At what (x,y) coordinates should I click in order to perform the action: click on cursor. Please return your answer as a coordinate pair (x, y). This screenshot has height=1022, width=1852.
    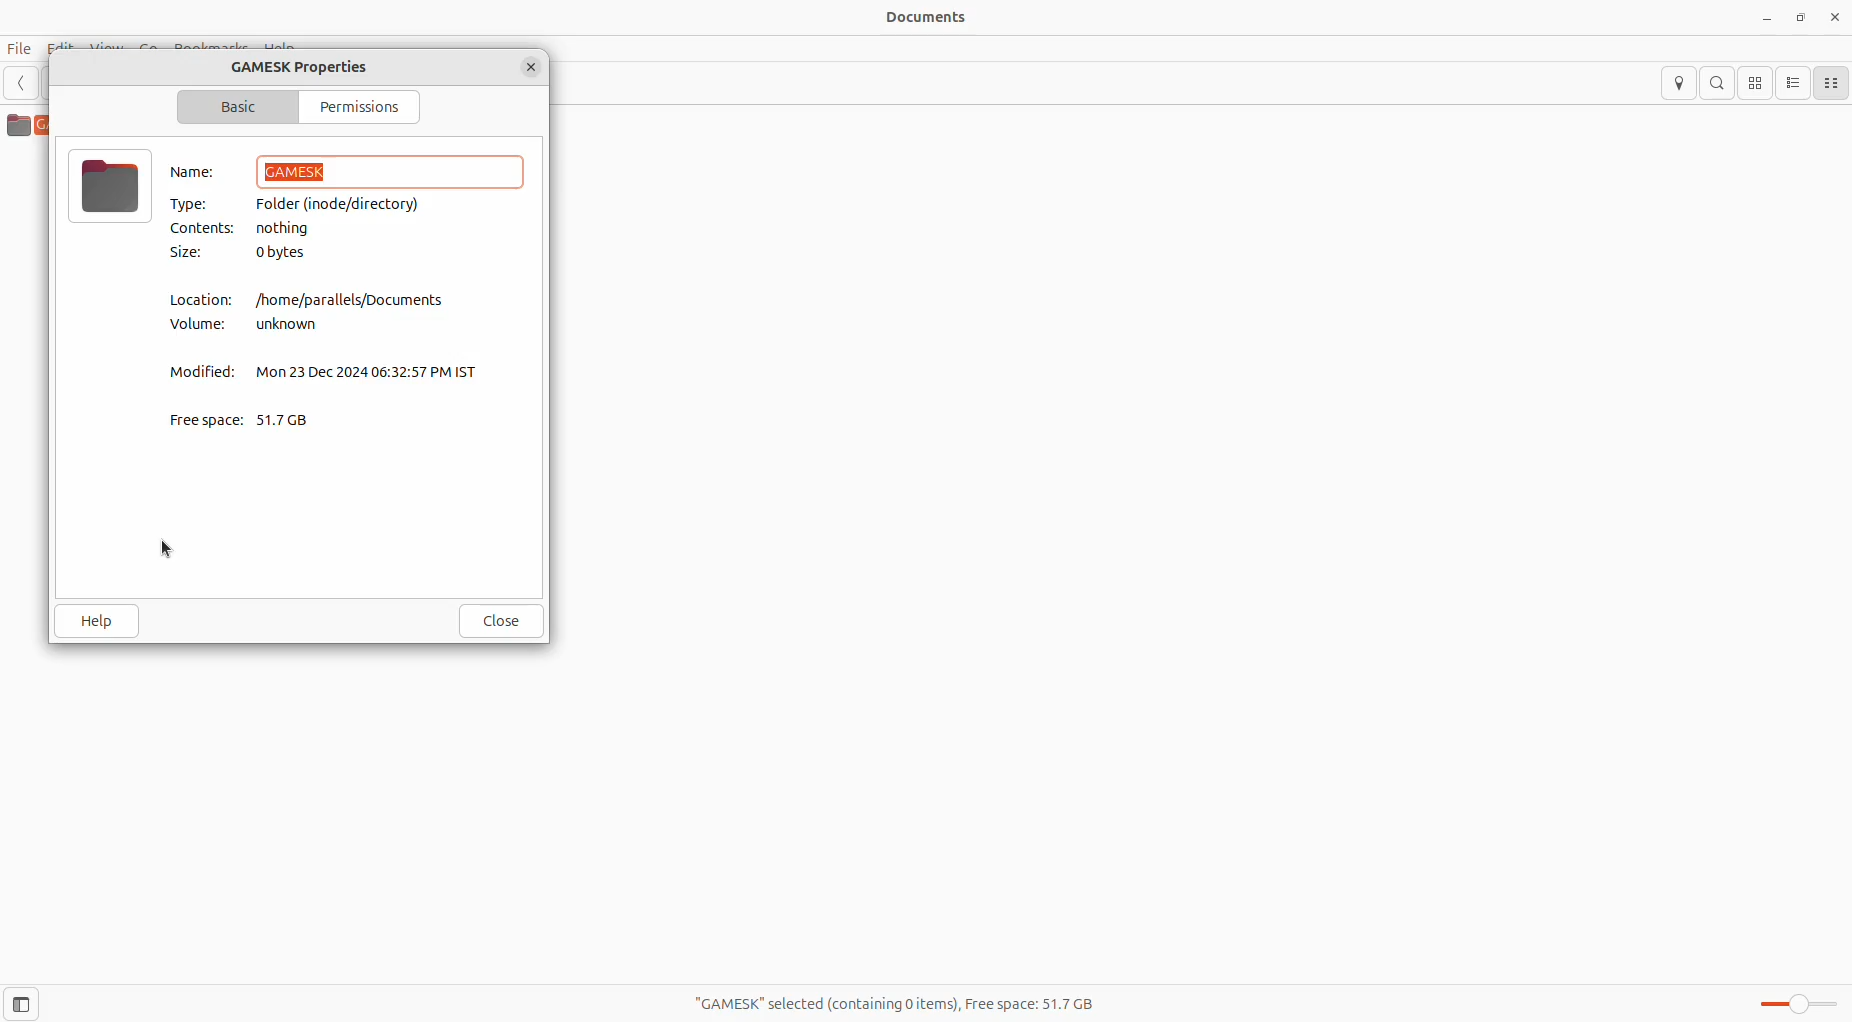
    Looking at the image, I should click on (165, 547).